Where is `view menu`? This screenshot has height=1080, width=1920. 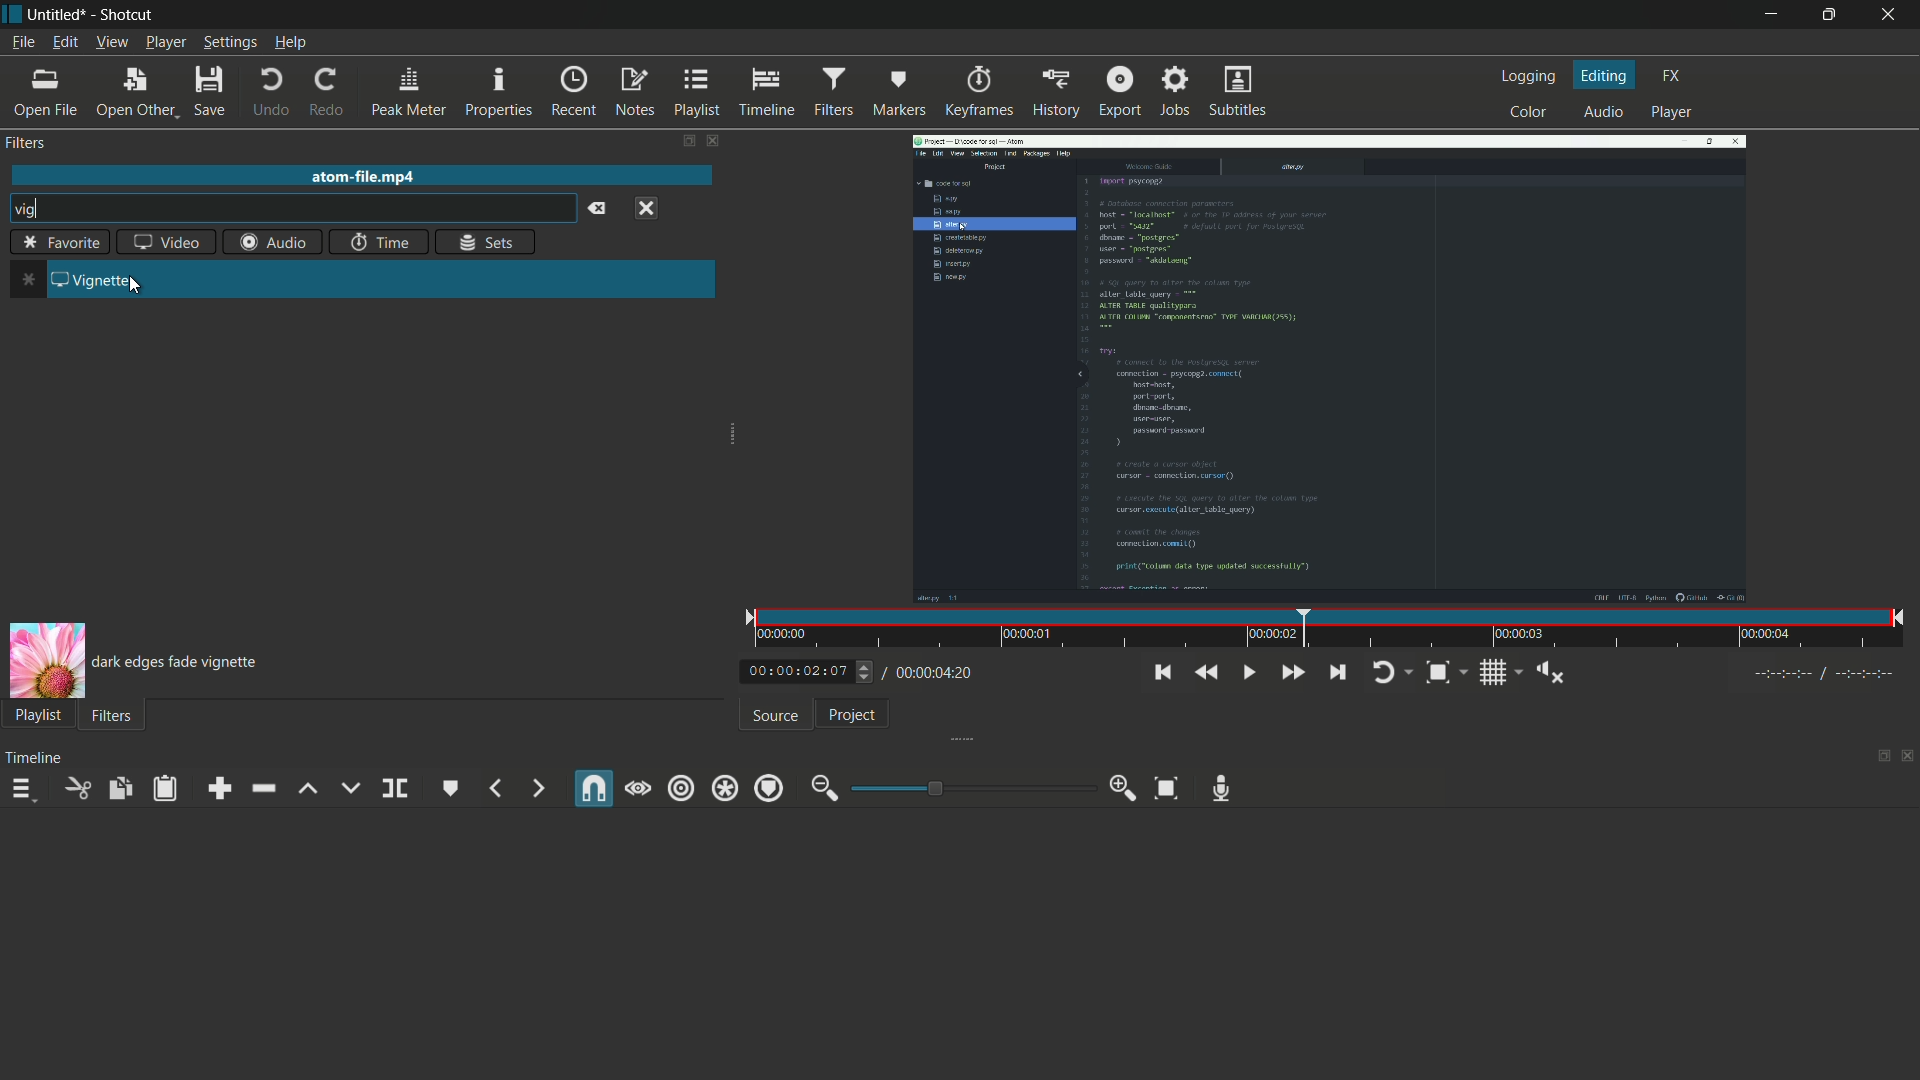 view menu is located at coordinates (112, 42).